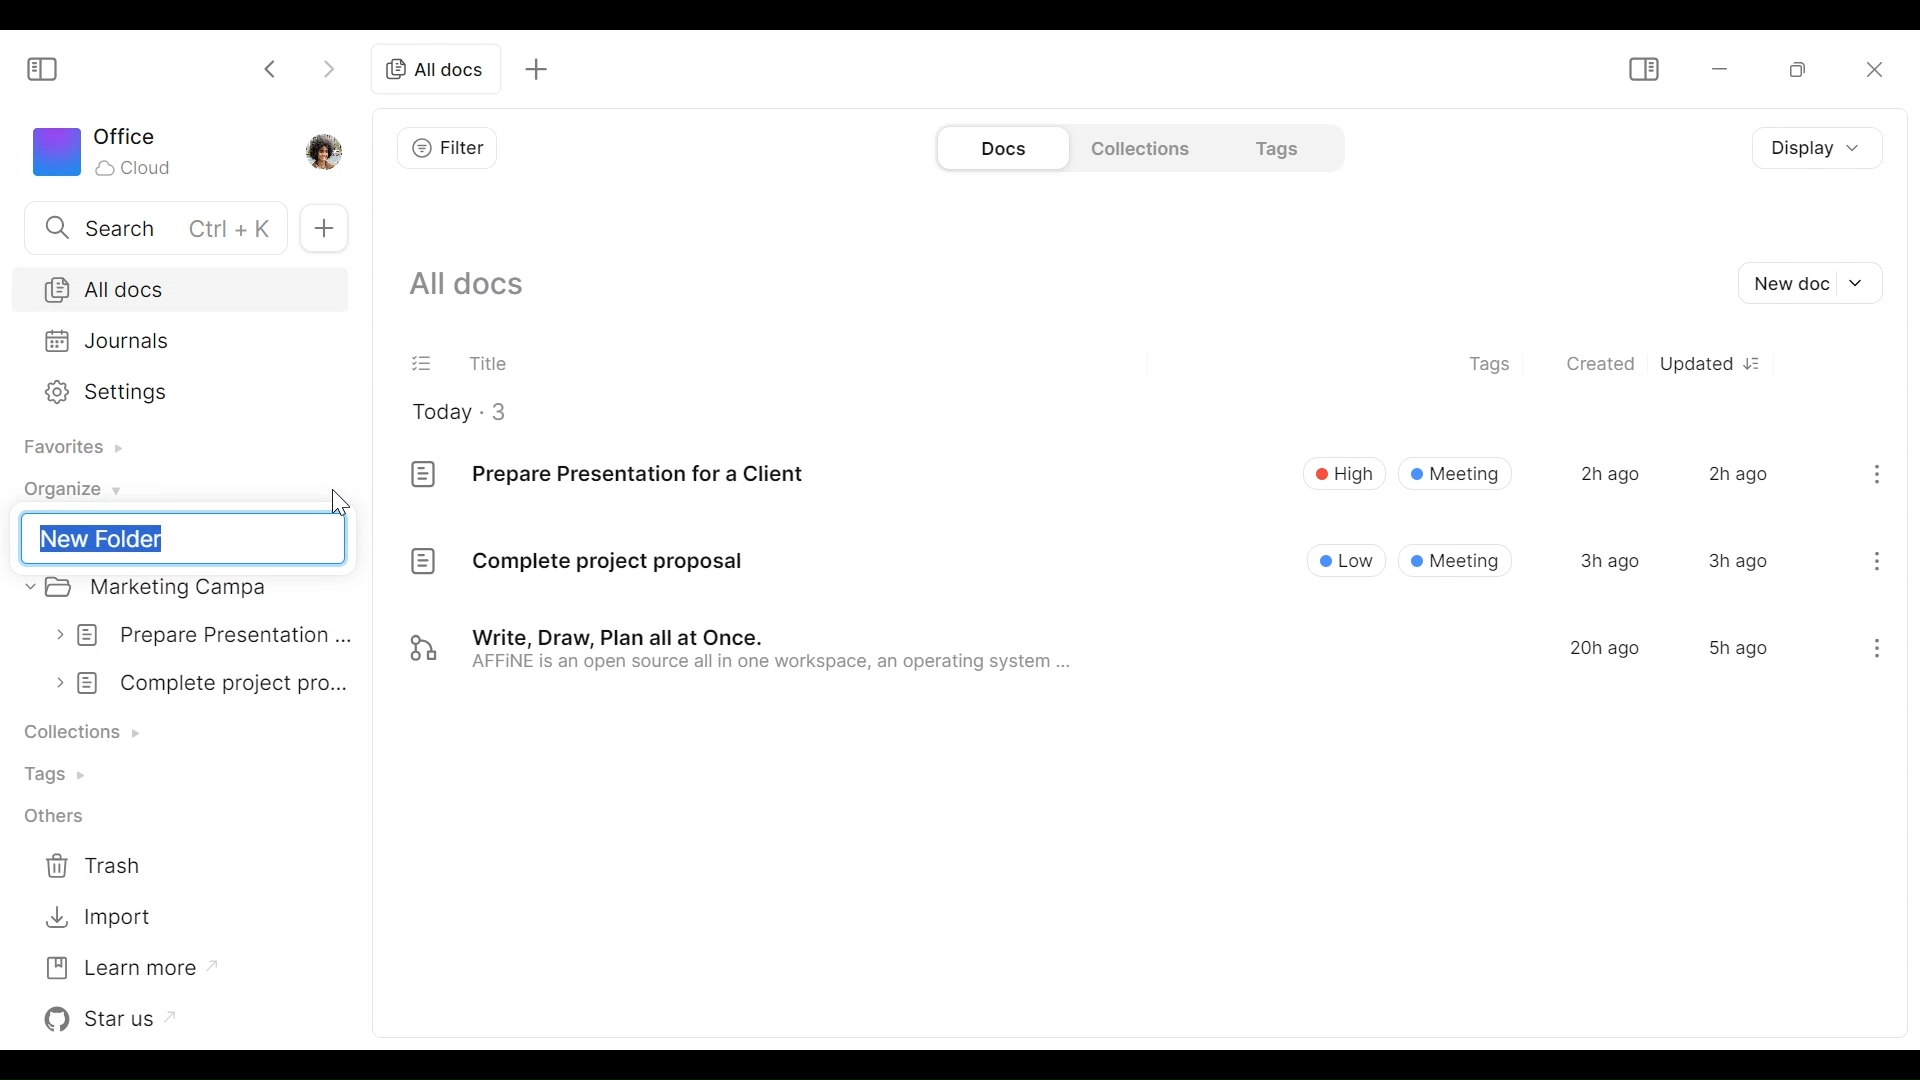 The image size is (1920, 1080). I want to click on Meeting, so click(1456, 473).